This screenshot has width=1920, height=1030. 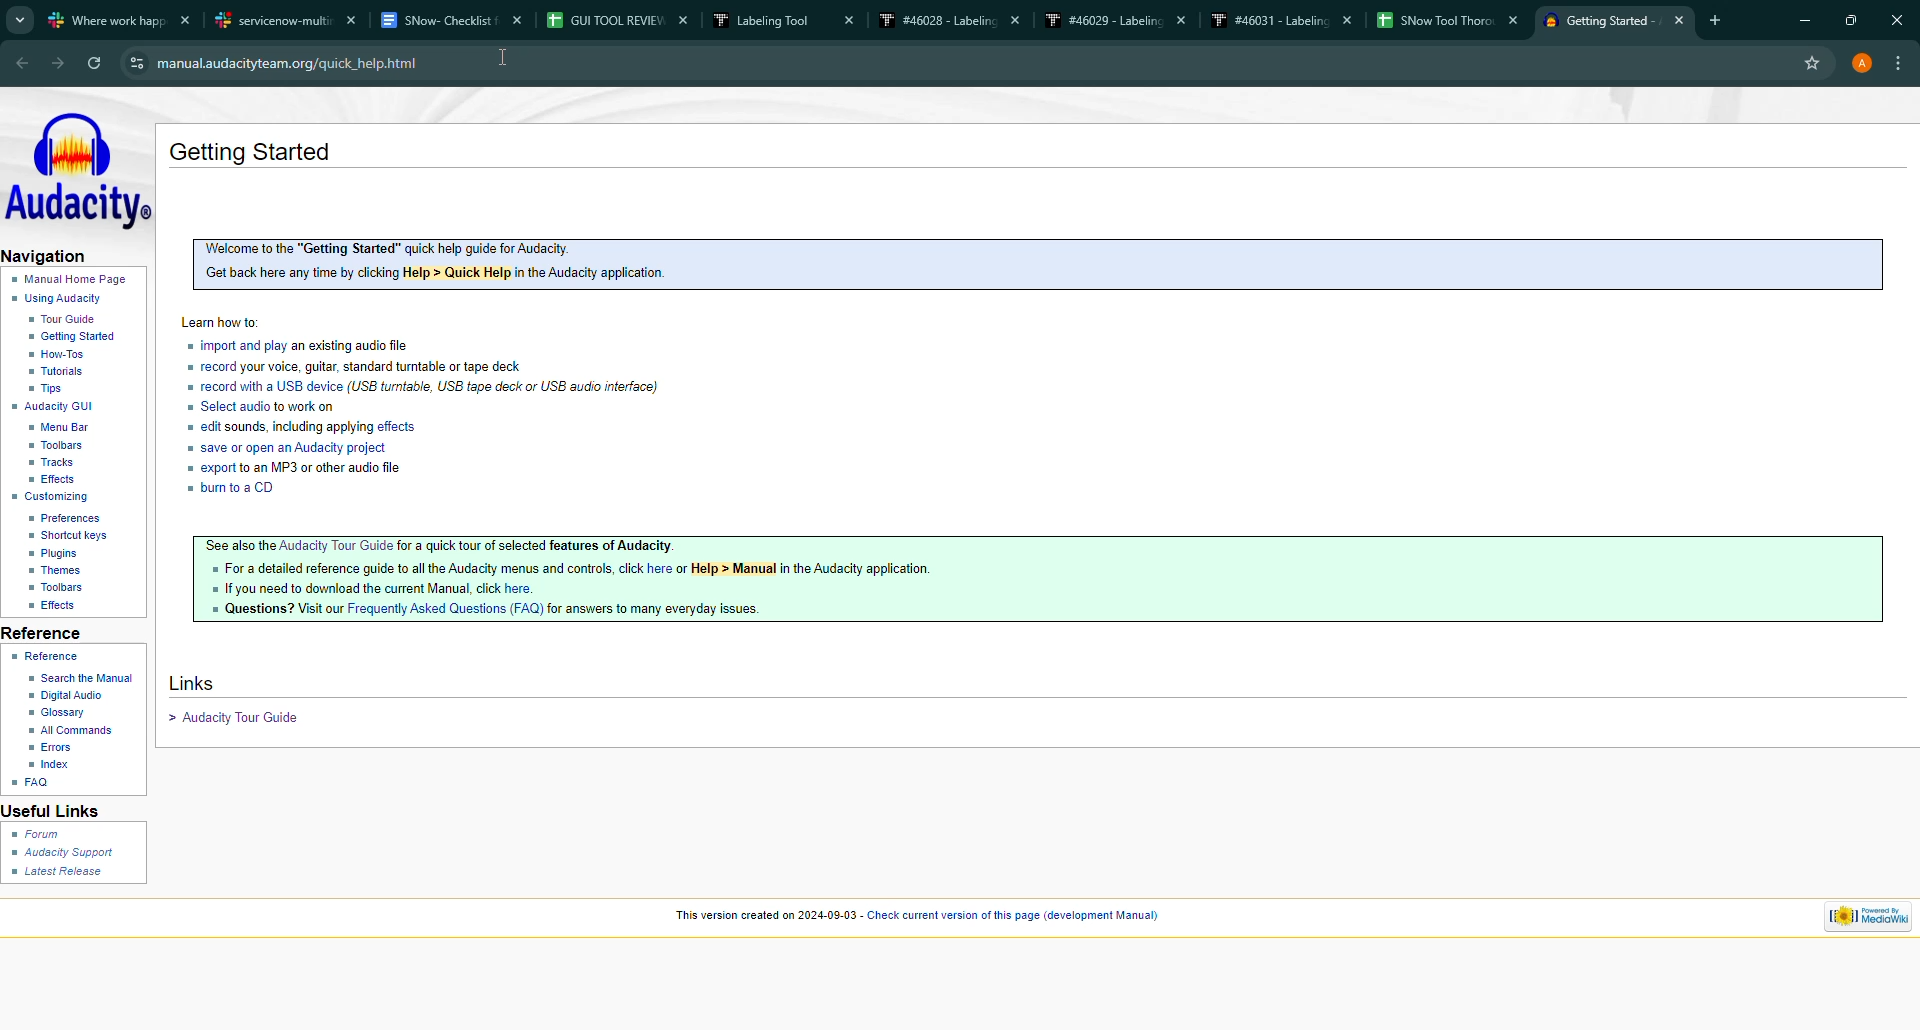 What do you see at coordinates (1798, 23) in the screenshot?
I see `minimize` at bounding box center [1798, 23].